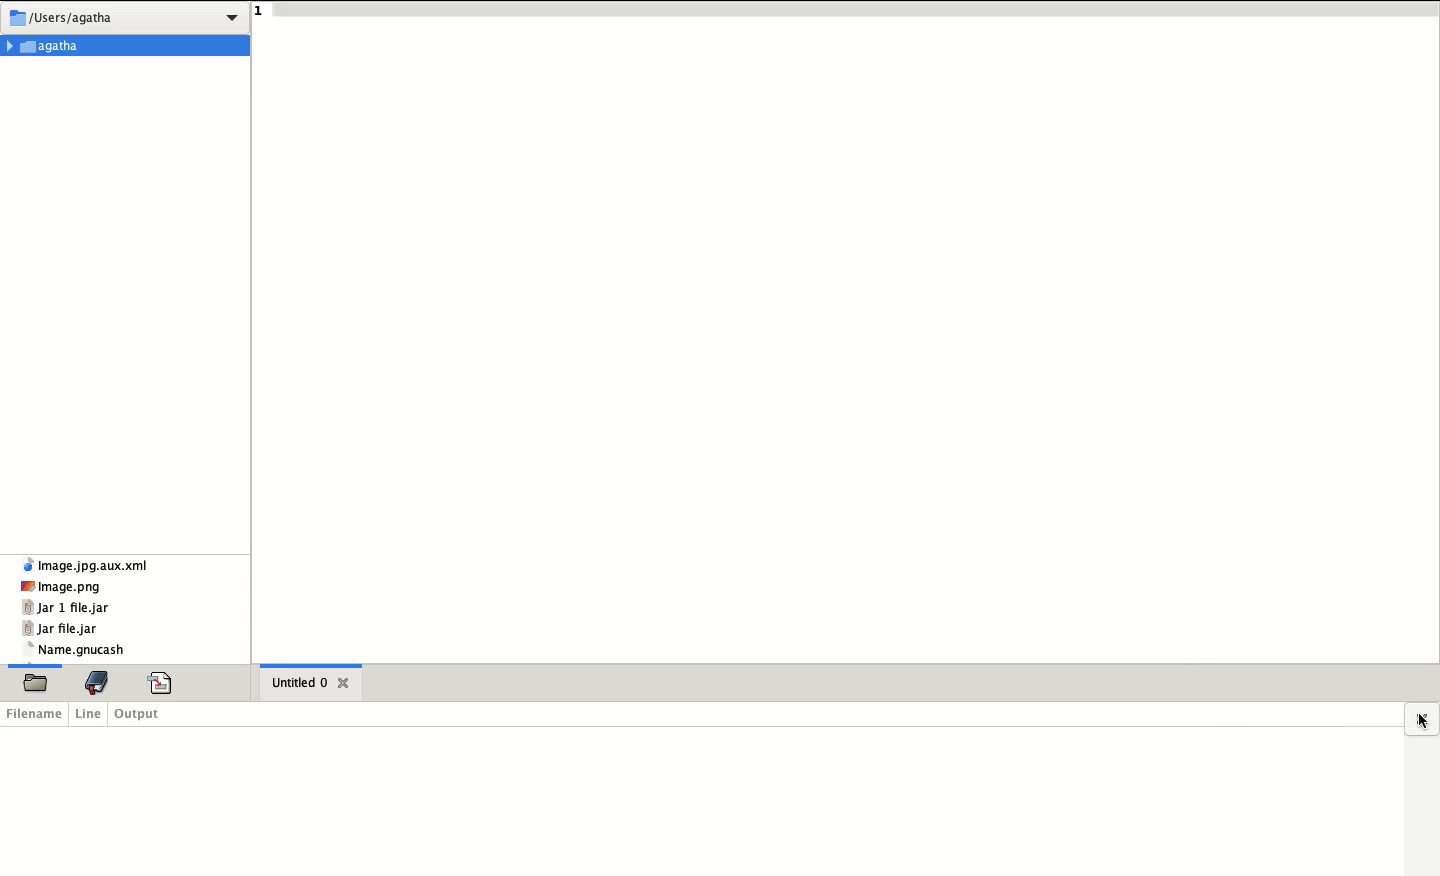 Image resolution: width=1440 pixels, height=876 pixels. What do you see at coordinates (61, 628) in the screenshot?
I see `jar file.jar` at bounding box center [61, 628].